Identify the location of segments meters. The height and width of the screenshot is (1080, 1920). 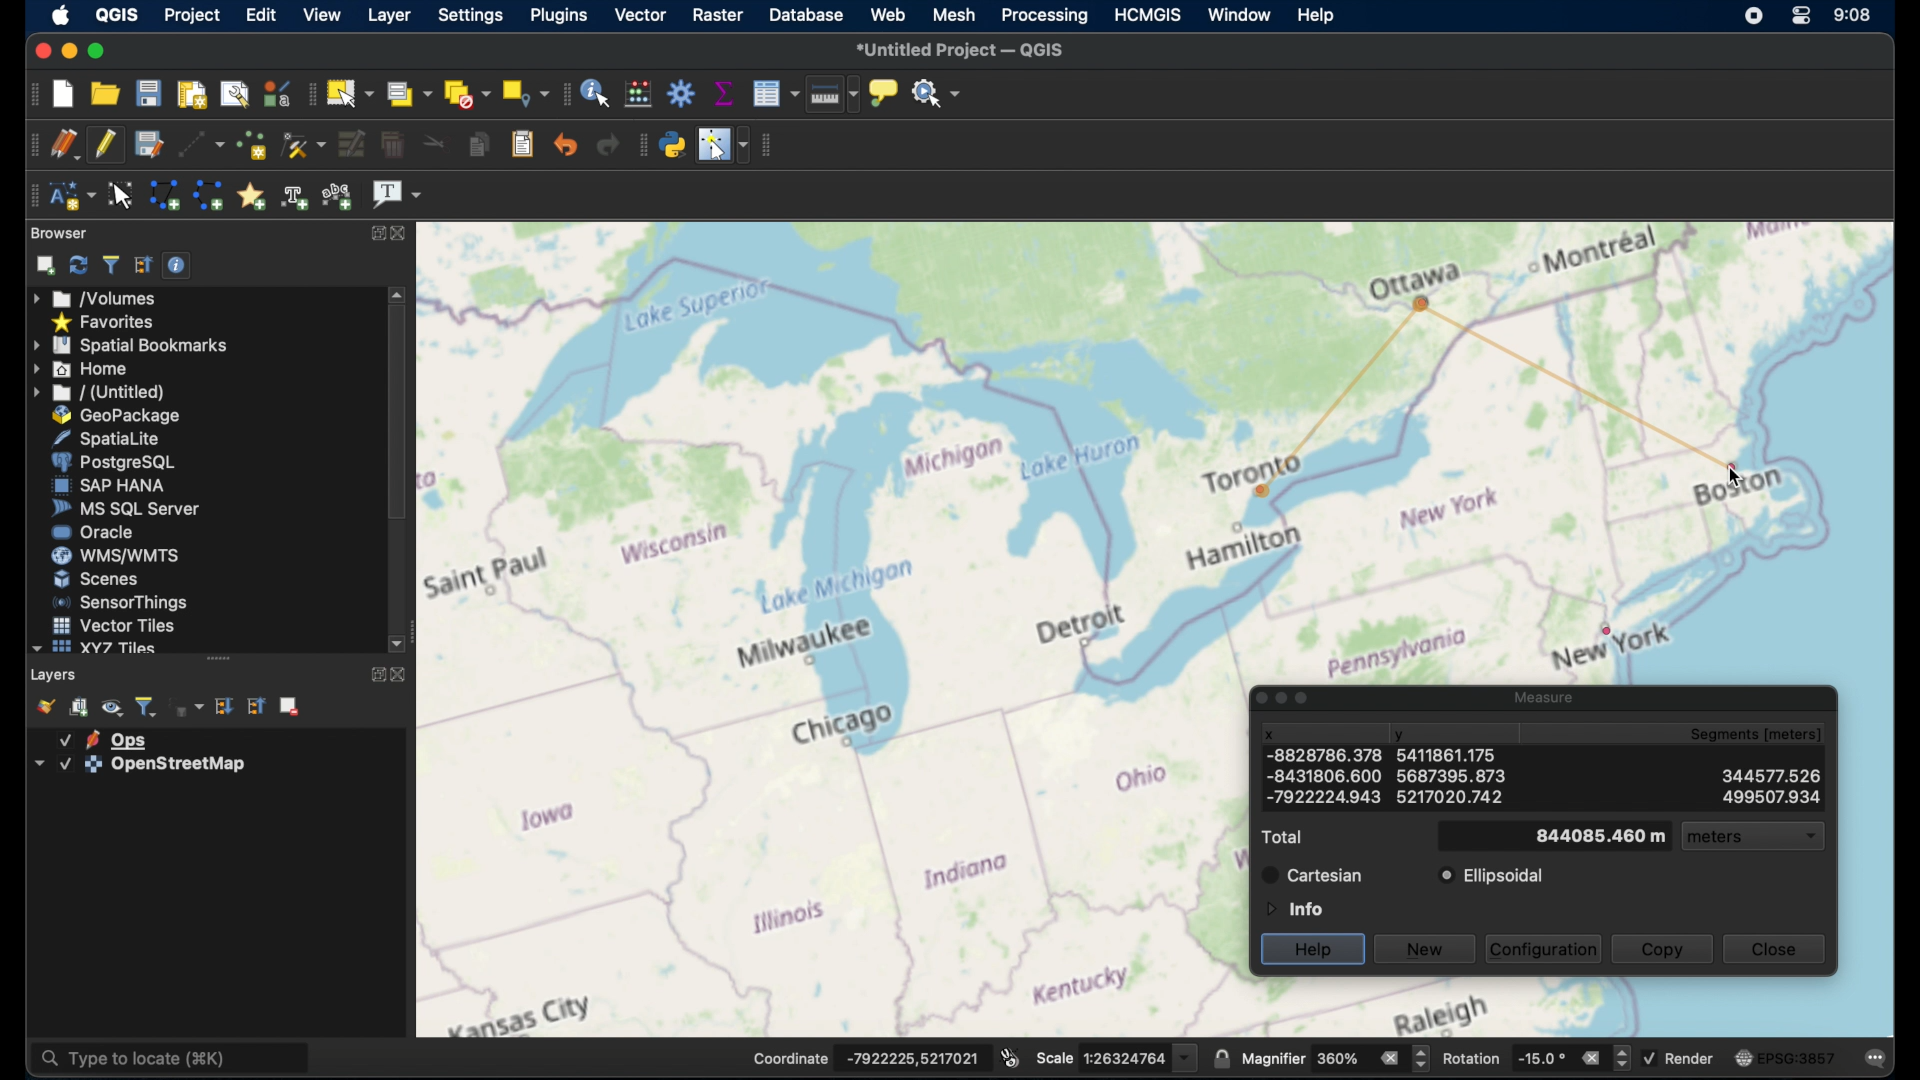
(1754, 736).